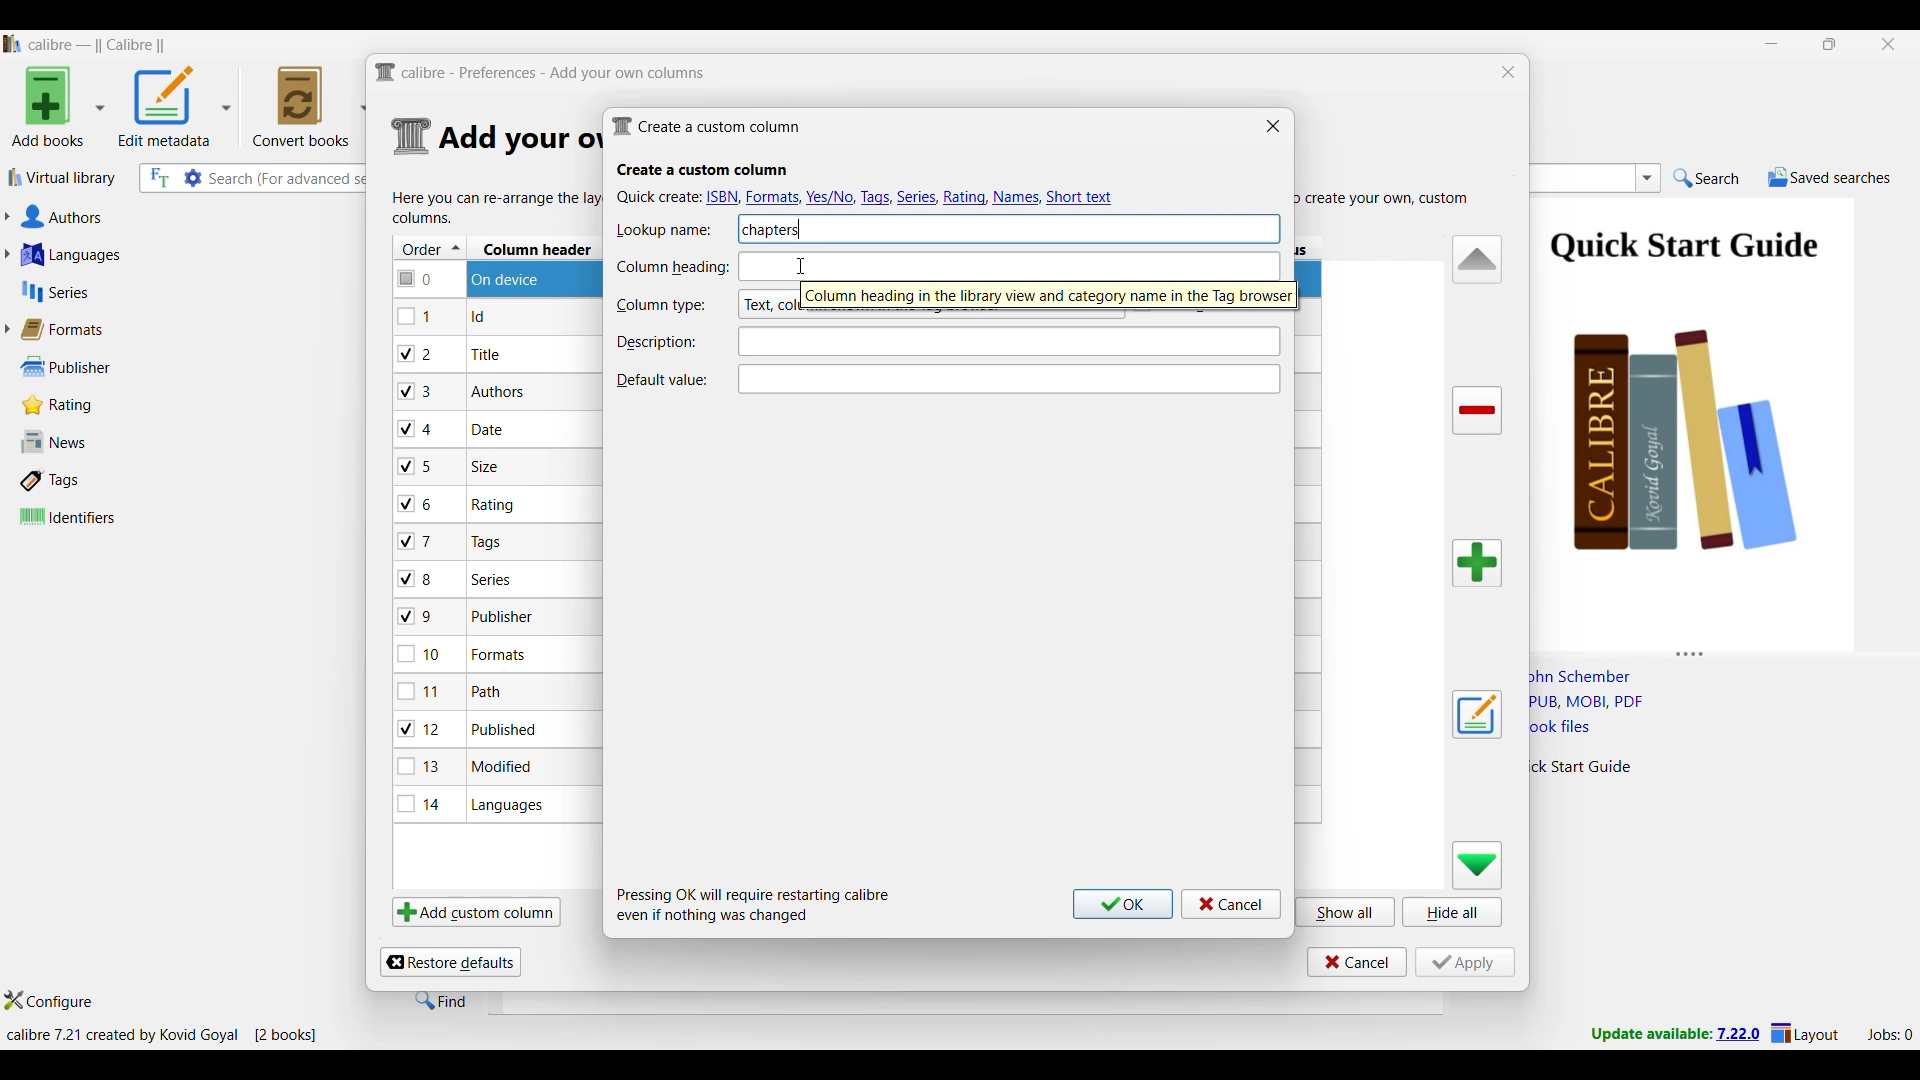 The height and width of the screenshot is (1080, 1920). Describe the element at coordinates (657, 342) in the screenshot. I see `Indicates description text box` at that location.